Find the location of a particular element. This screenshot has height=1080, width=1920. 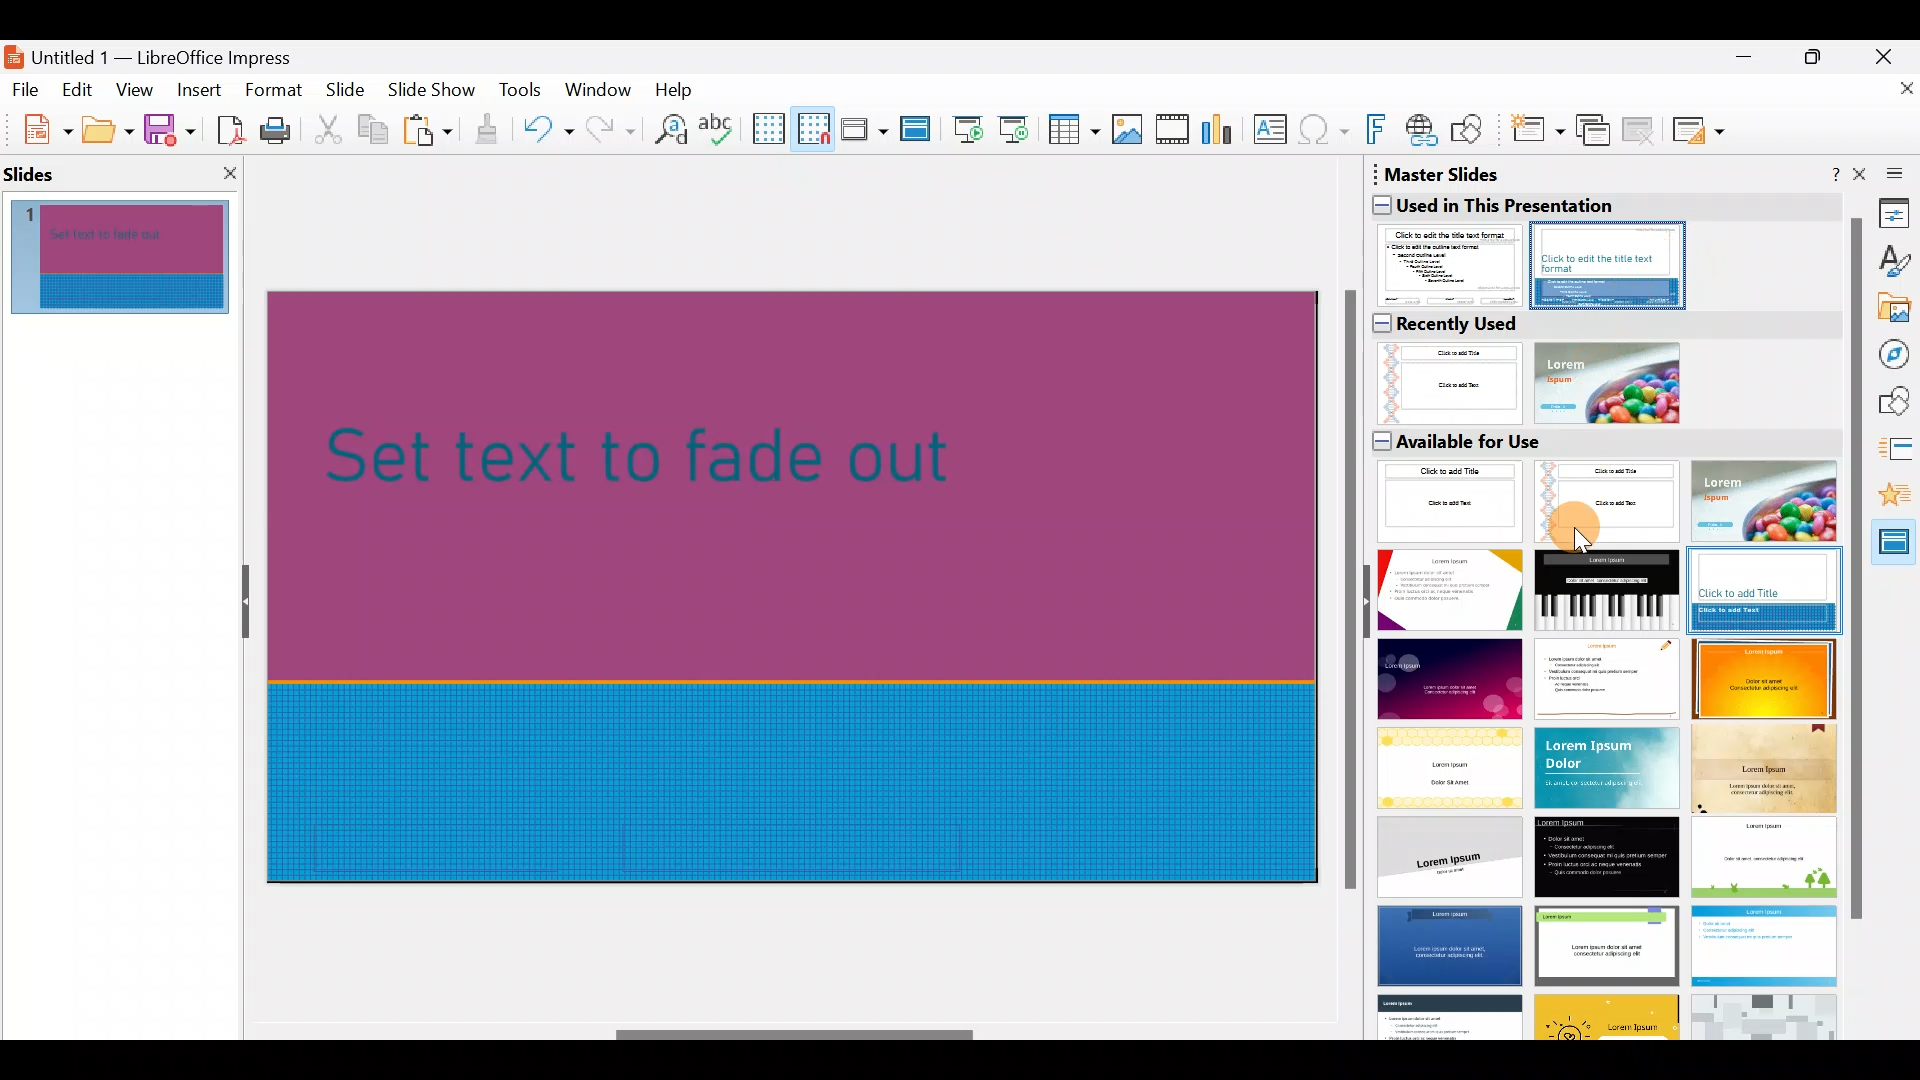

Sidebar settings is located at coordinates (1891, 172).